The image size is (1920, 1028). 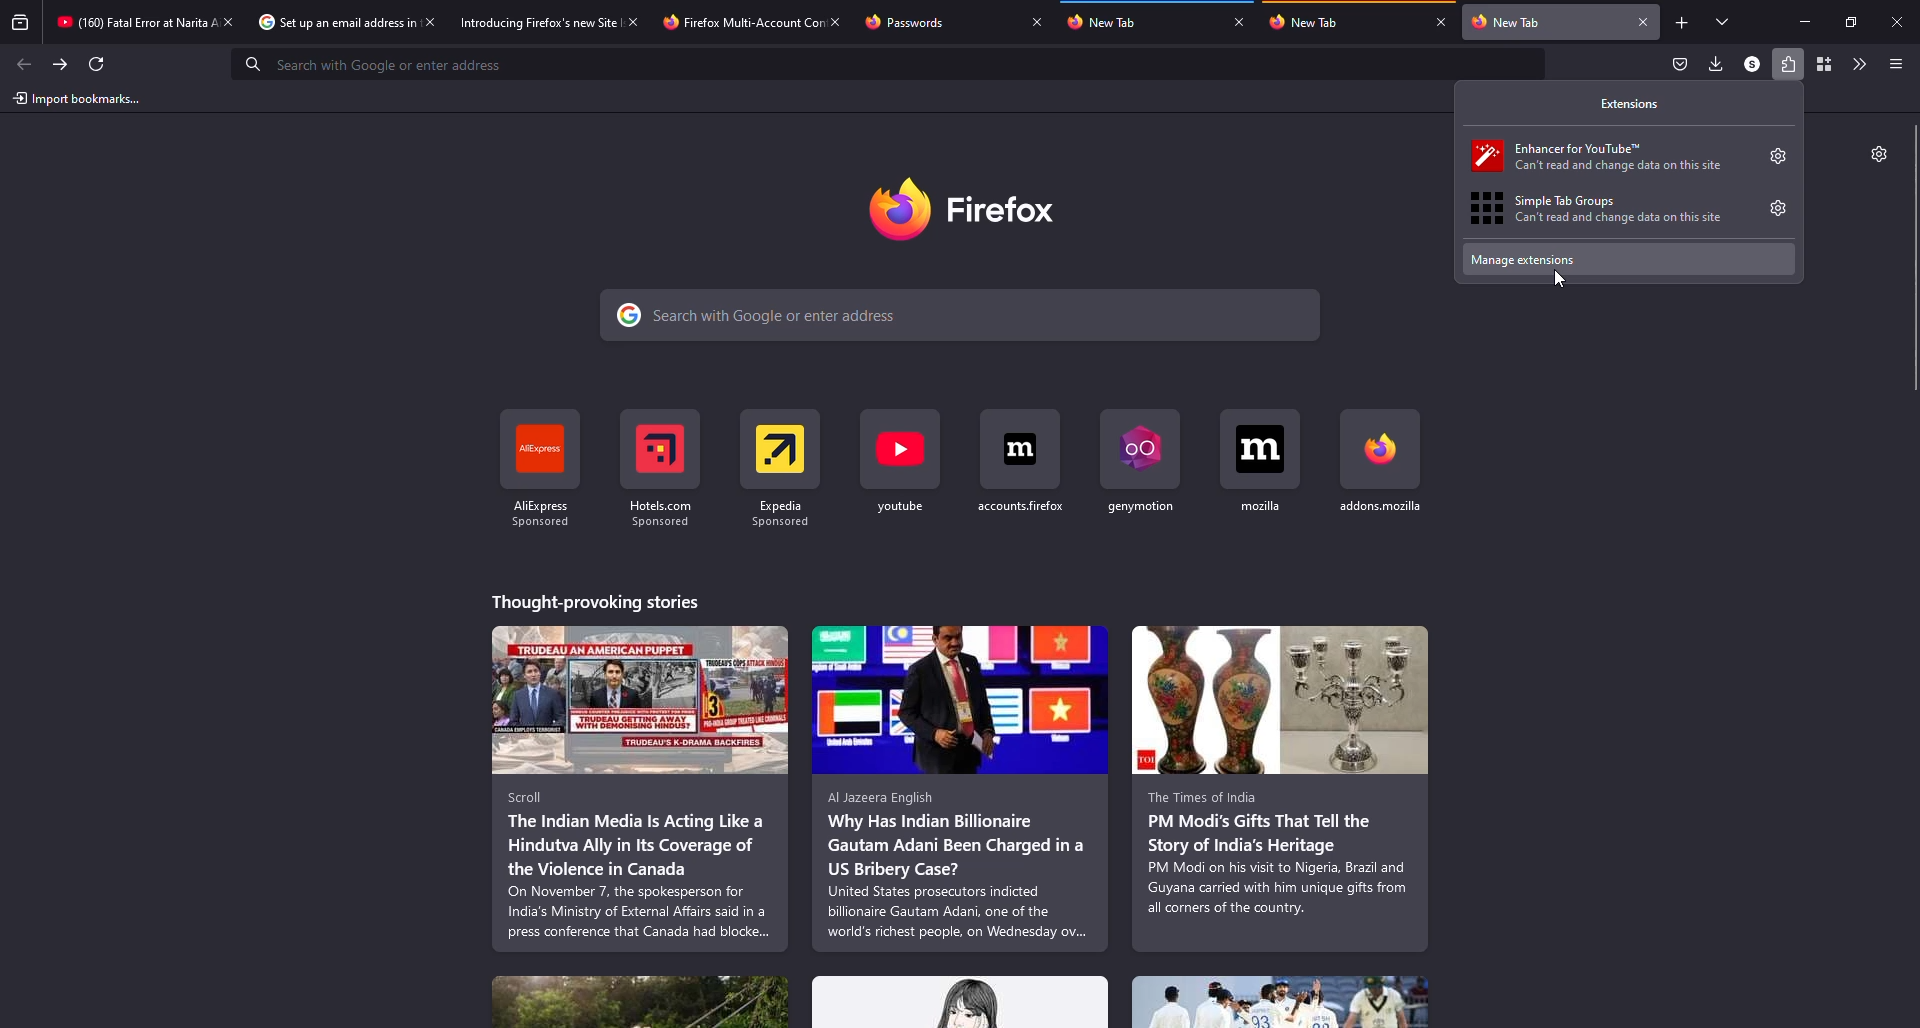 What do you see at coordinates (1644, 22) in the screenshot?
I see `close` at bounding box center [1644, 22].